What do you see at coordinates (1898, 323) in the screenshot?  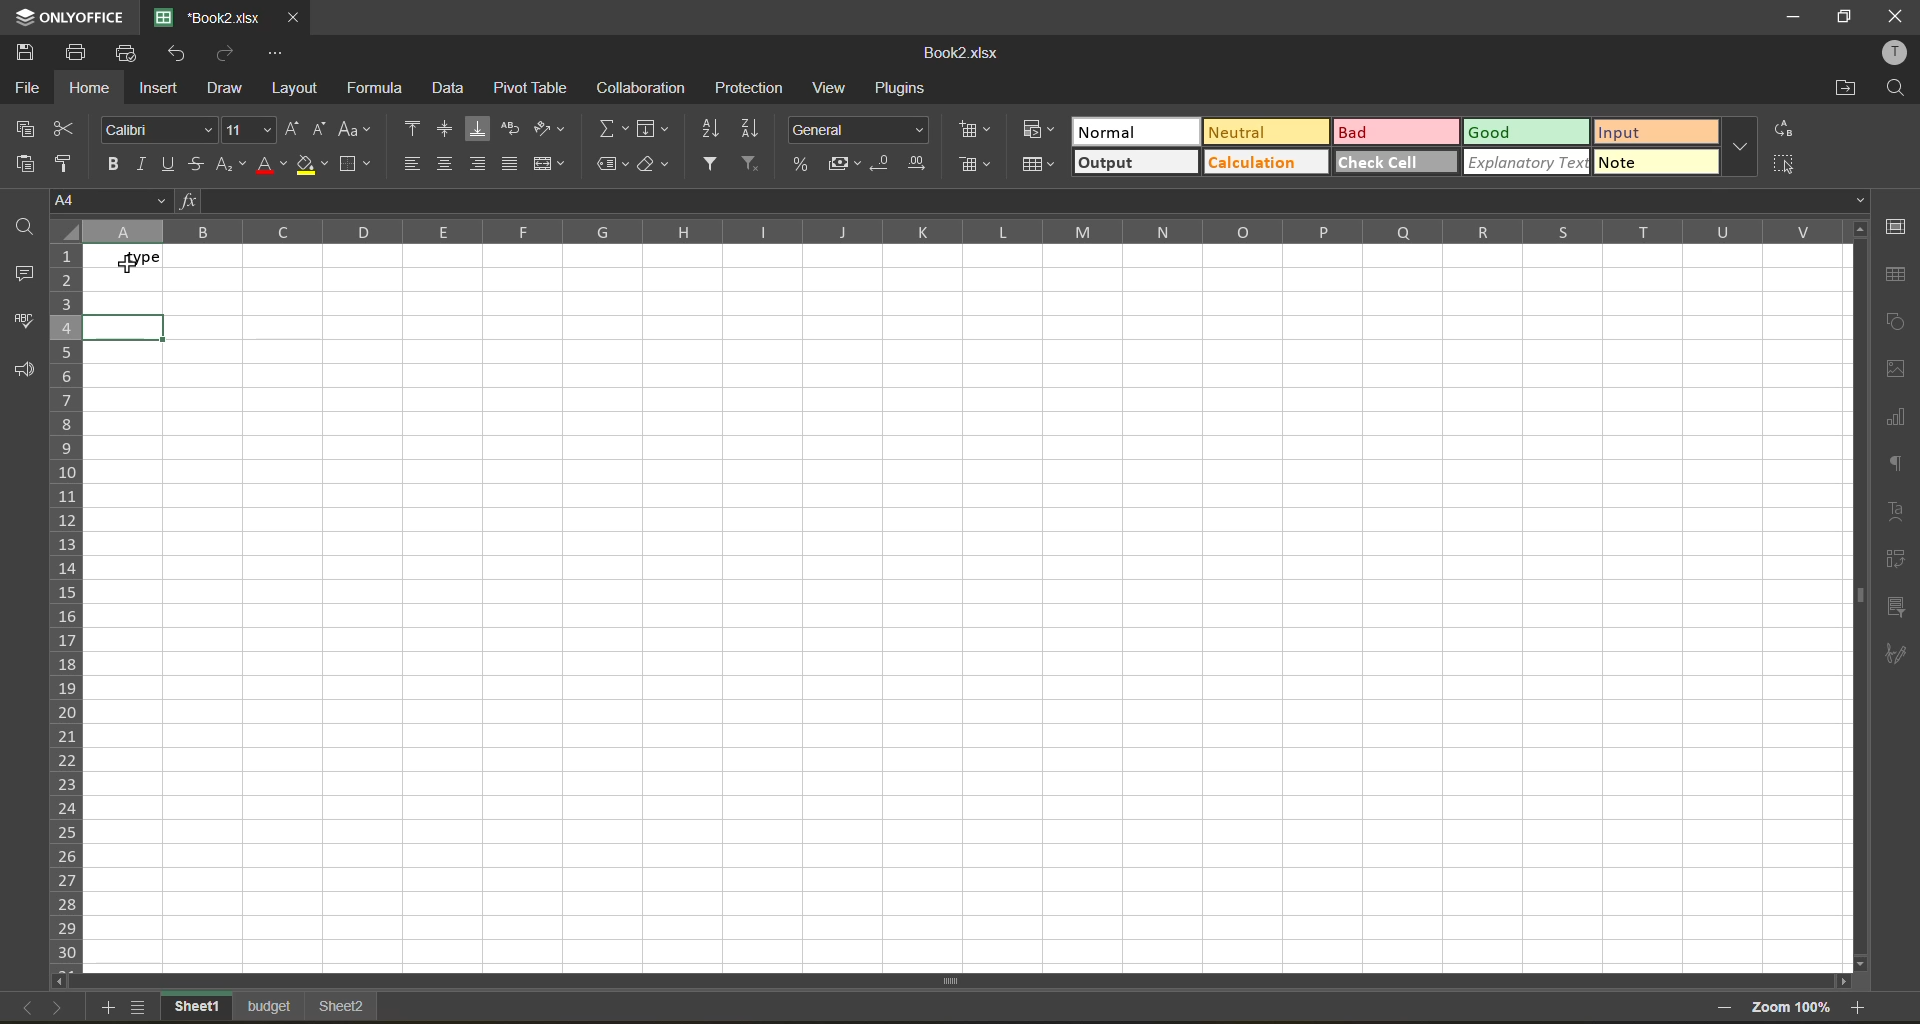 I see `shapes` at bounding box center [1898, 323].